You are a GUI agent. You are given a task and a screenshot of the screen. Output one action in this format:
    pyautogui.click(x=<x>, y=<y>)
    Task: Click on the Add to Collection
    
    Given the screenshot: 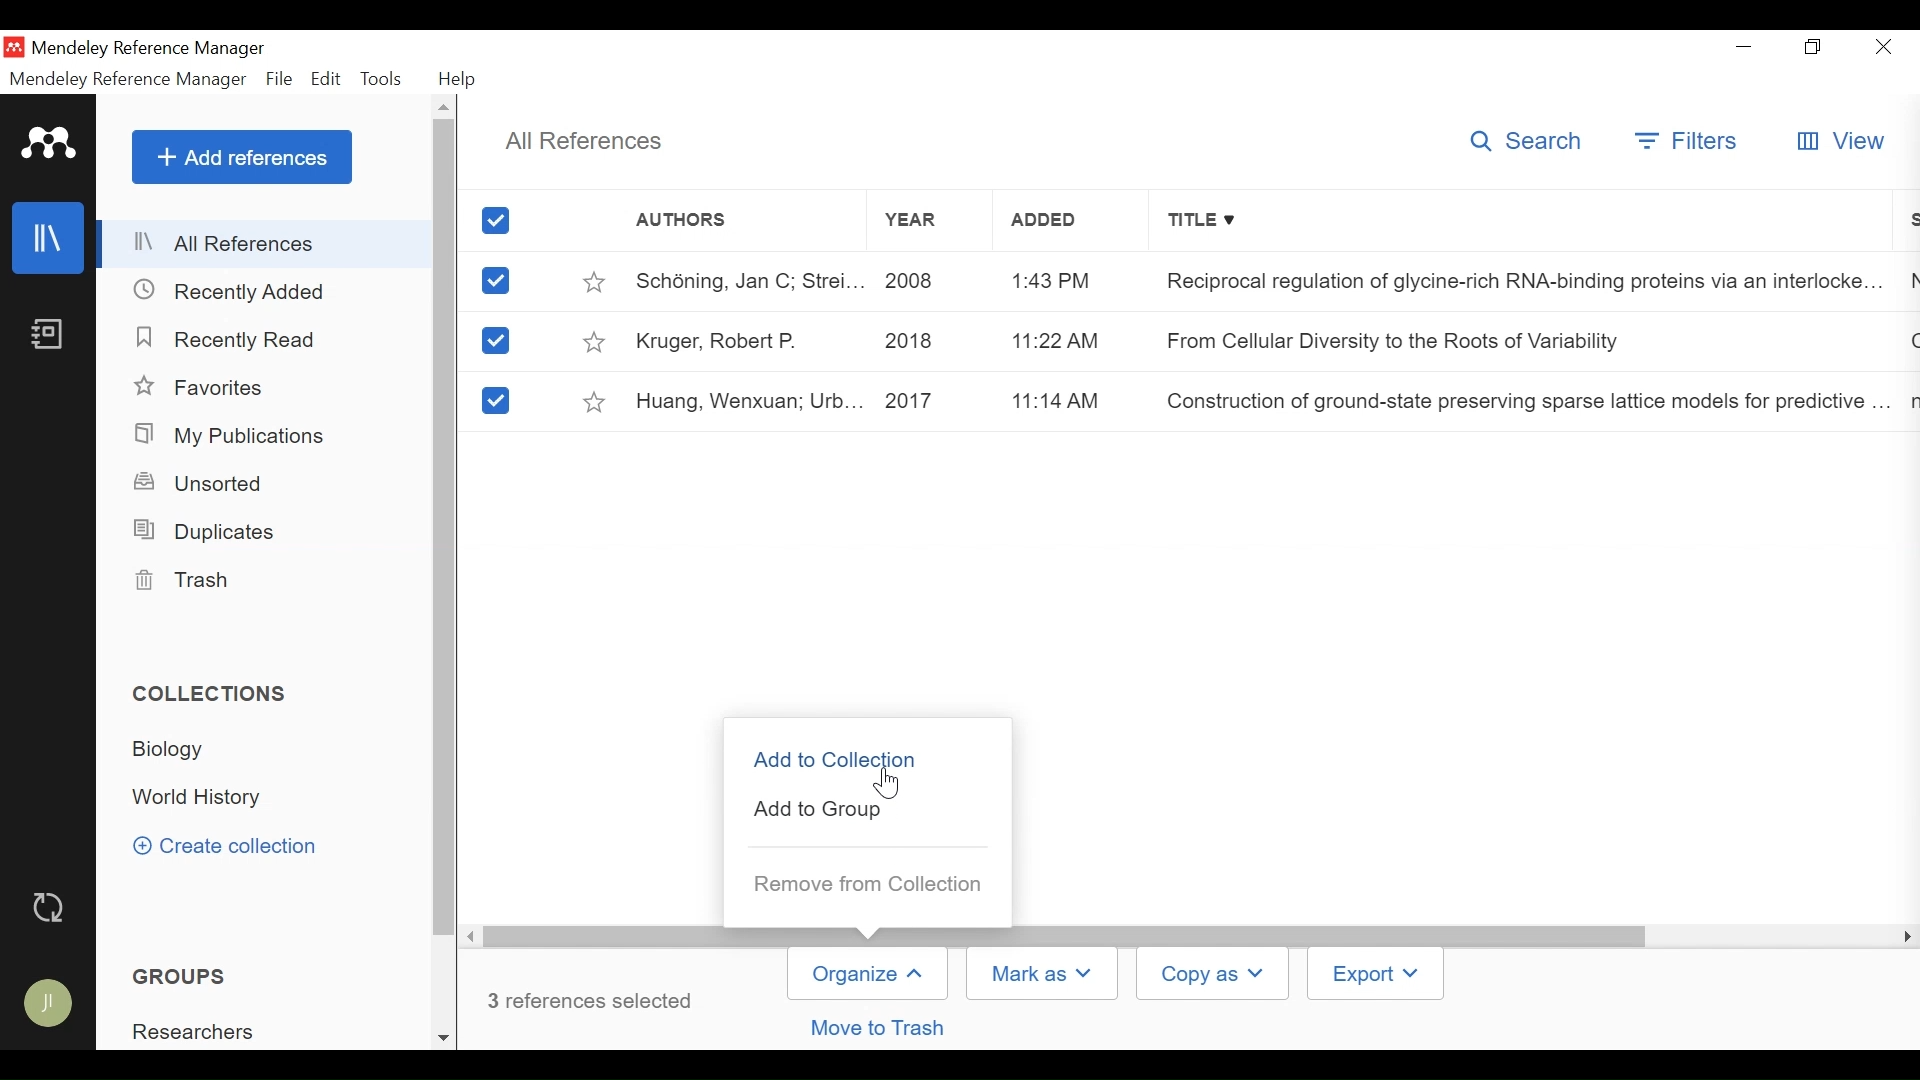 What is the action you would take?
    pyautogui.click(x=839, y=757)
    